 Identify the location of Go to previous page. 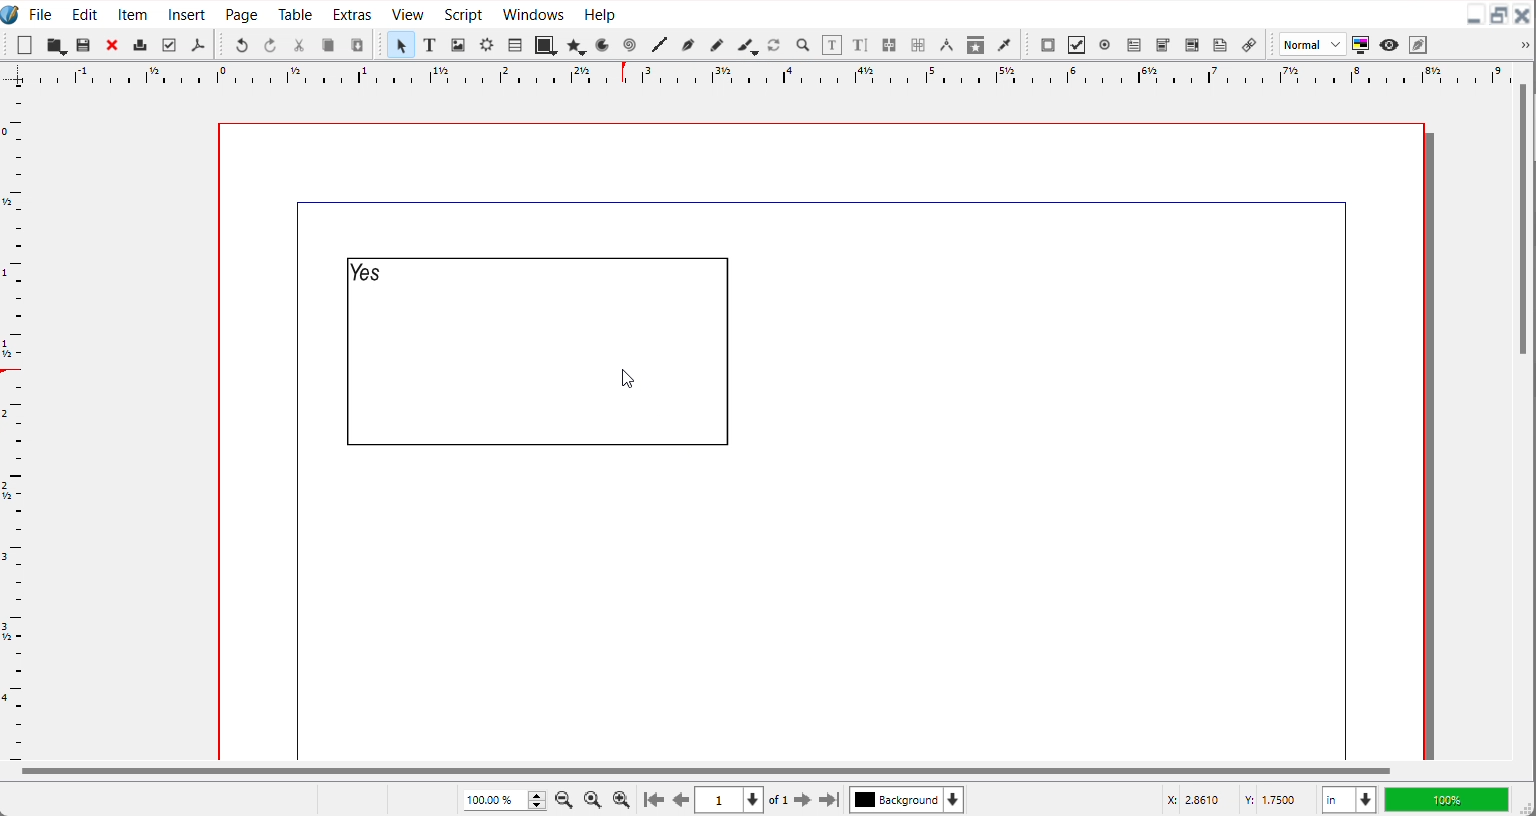
(681, 800).